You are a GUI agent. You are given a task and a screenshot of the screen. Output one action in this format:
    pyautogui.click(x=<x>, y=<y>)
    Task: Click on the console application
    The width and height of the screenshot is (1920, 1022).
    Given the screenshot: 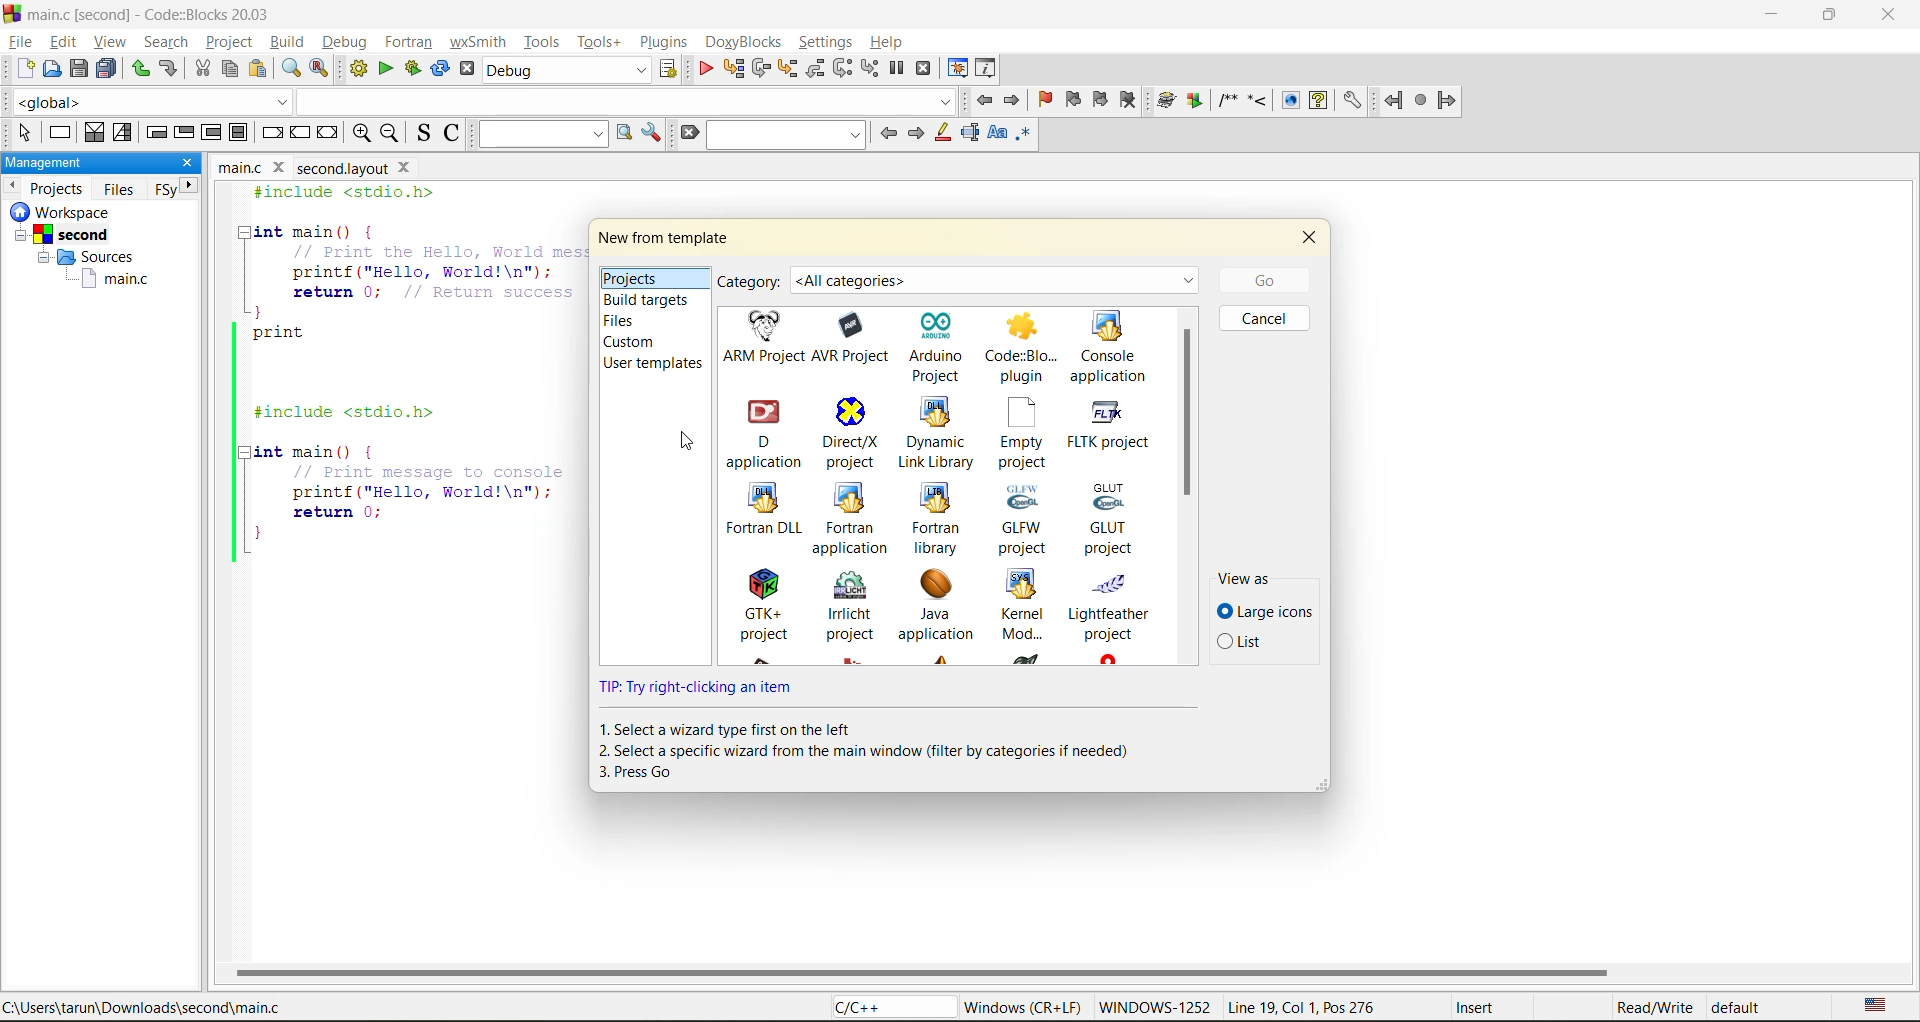 What is the action you would take?
    pyautogui.click(x=1110, y=346)
    